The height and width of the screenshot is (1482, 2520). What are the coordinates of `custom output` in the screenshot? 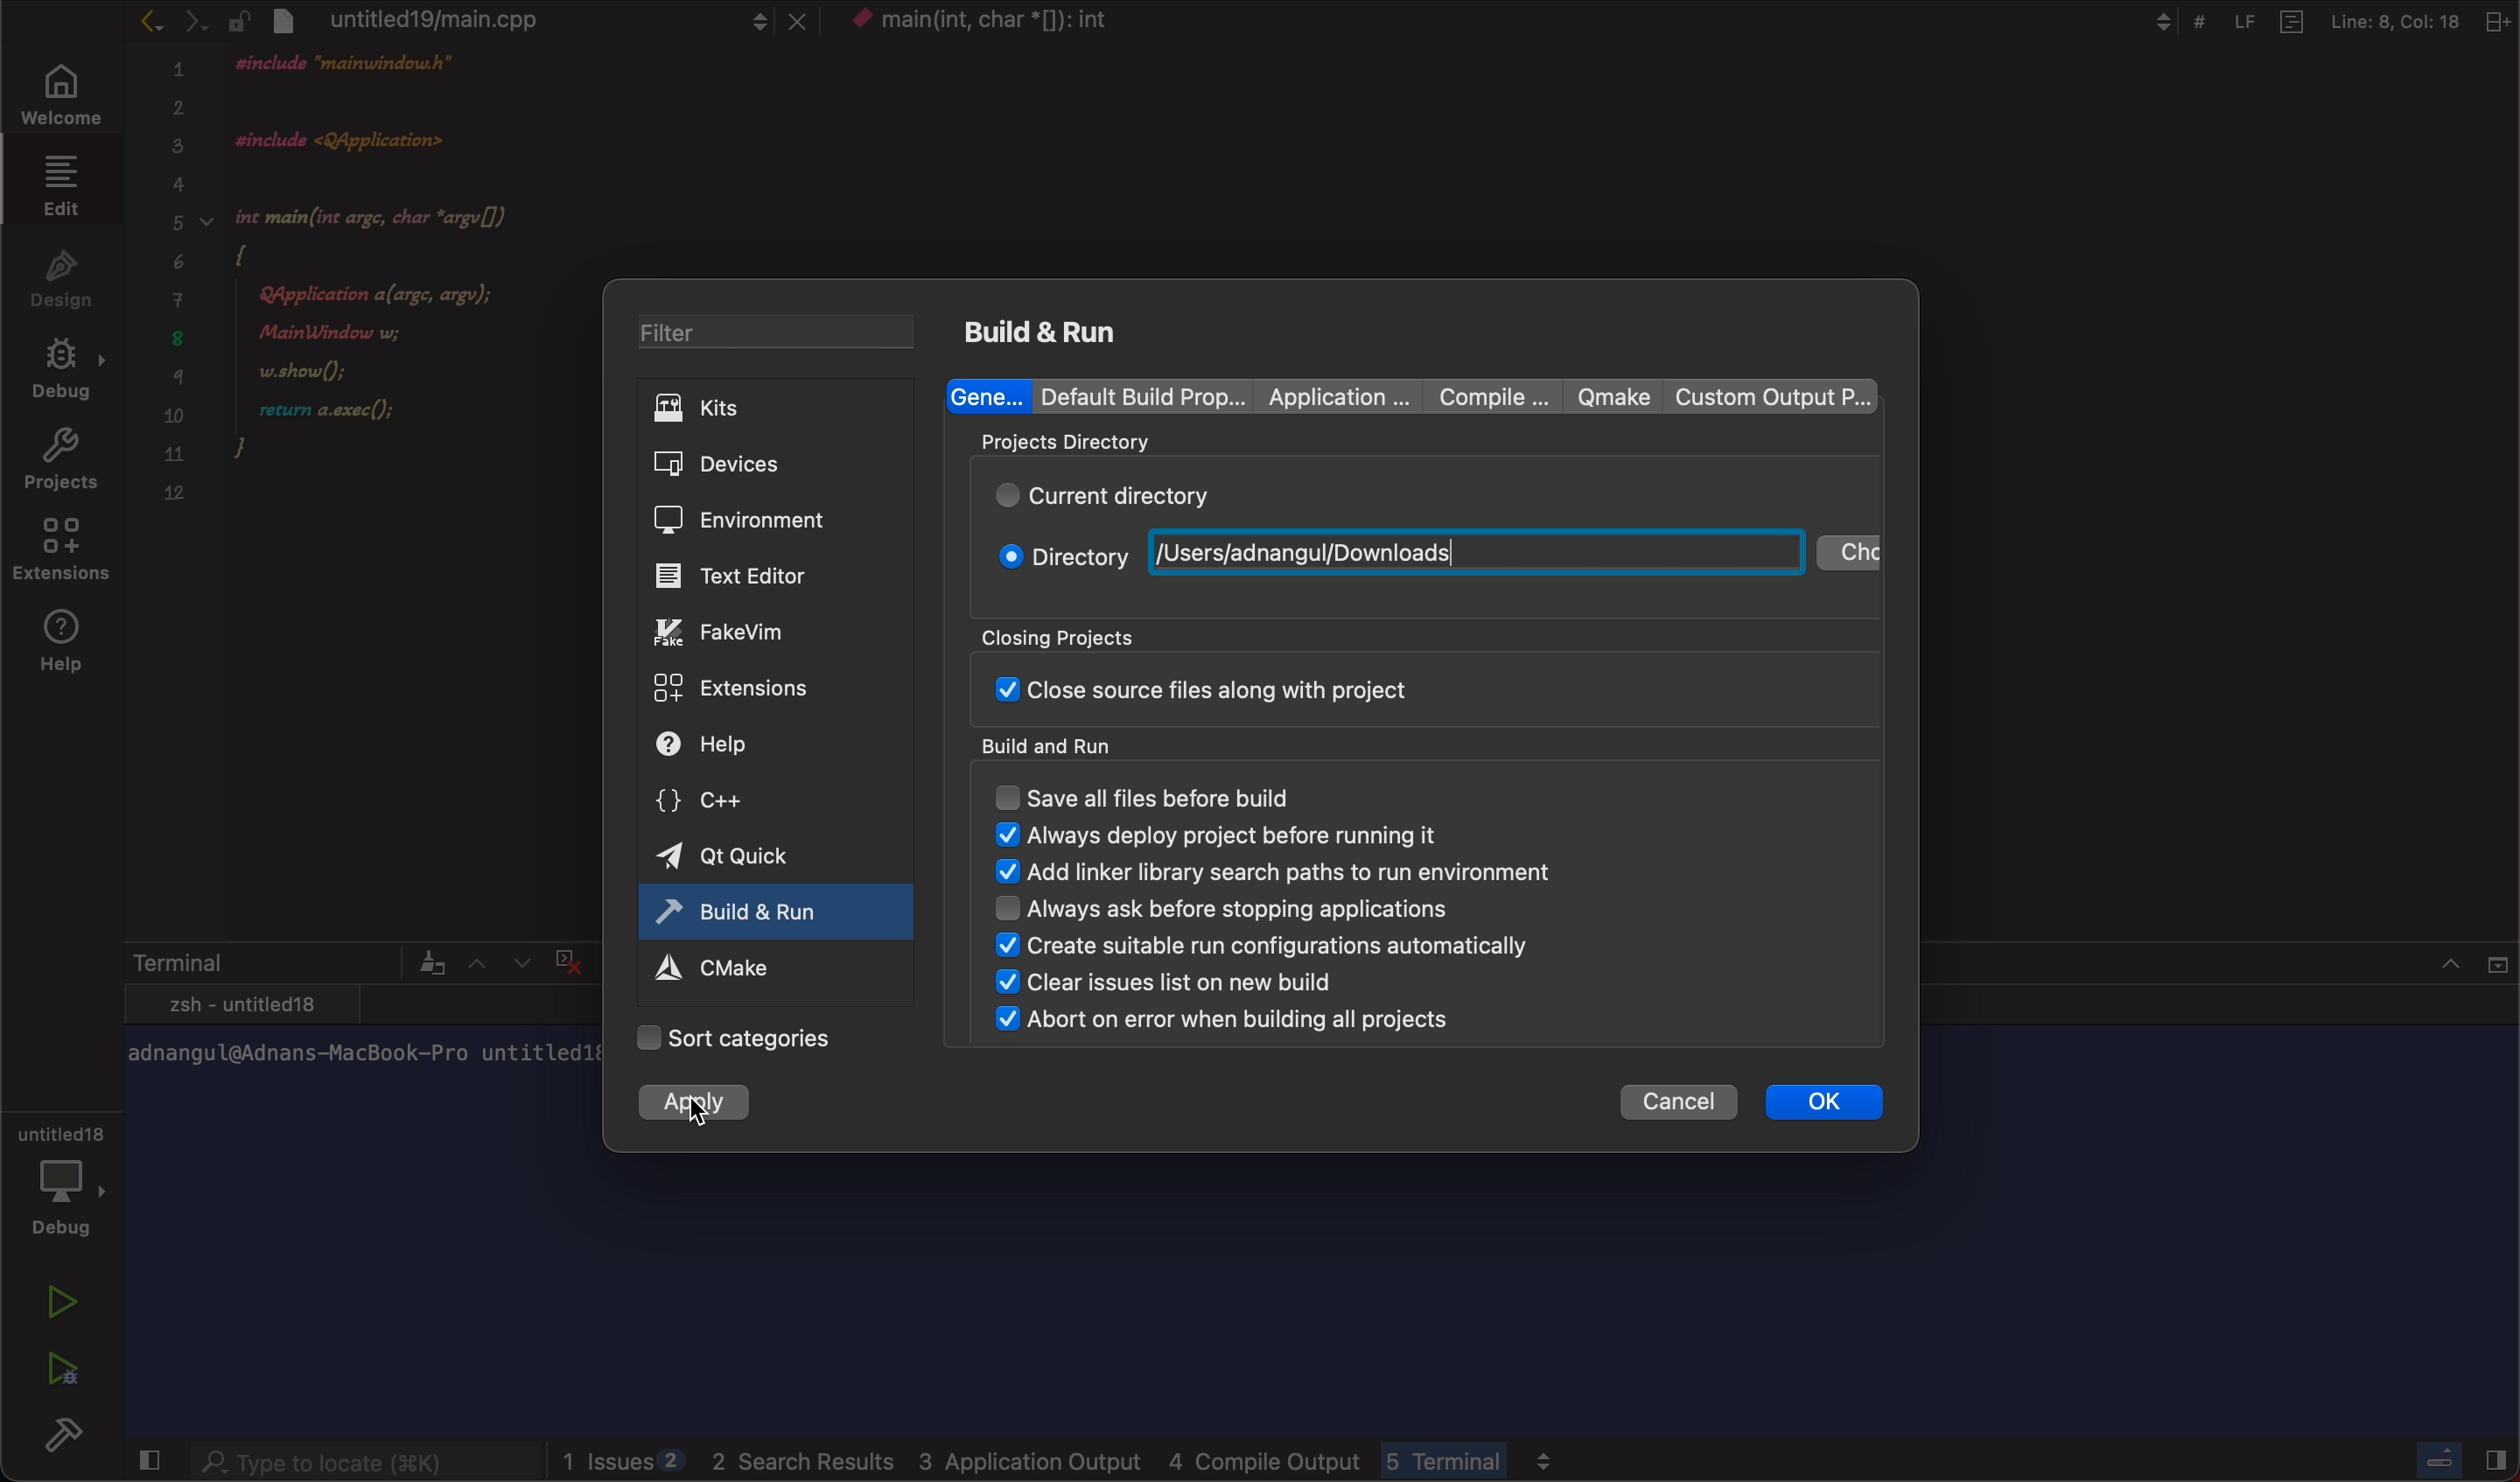 It's located at (1771, 397).